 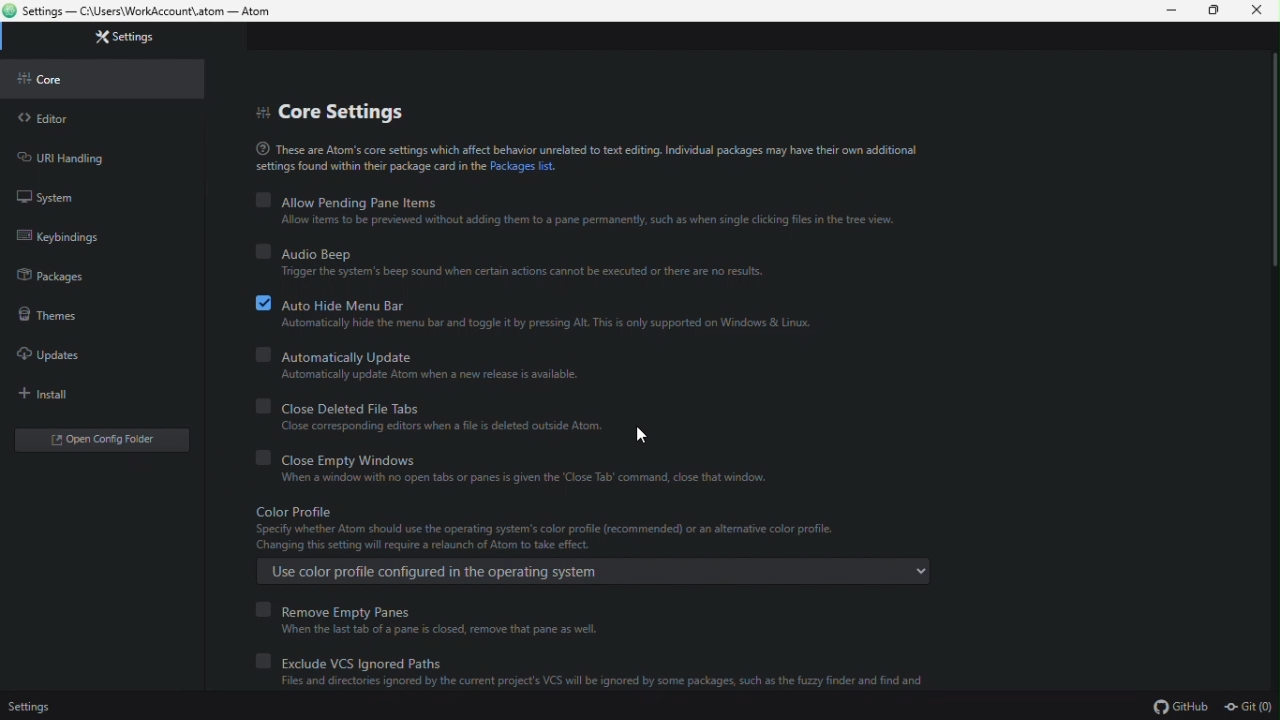 What do you see at coordinates (55, 199) in the screenshot?
I see `System` at bounding box center [55, 199].